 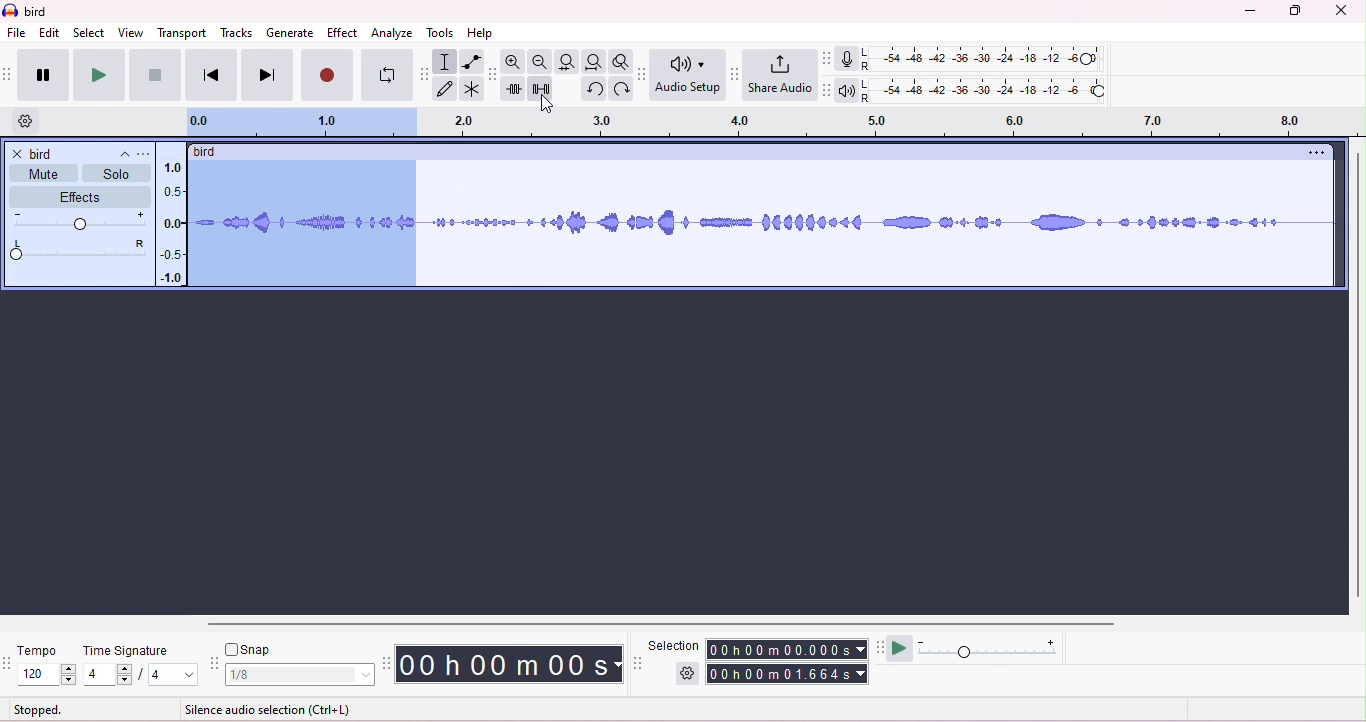 I want to click on edit tool bar, so click(x=493, y=75).